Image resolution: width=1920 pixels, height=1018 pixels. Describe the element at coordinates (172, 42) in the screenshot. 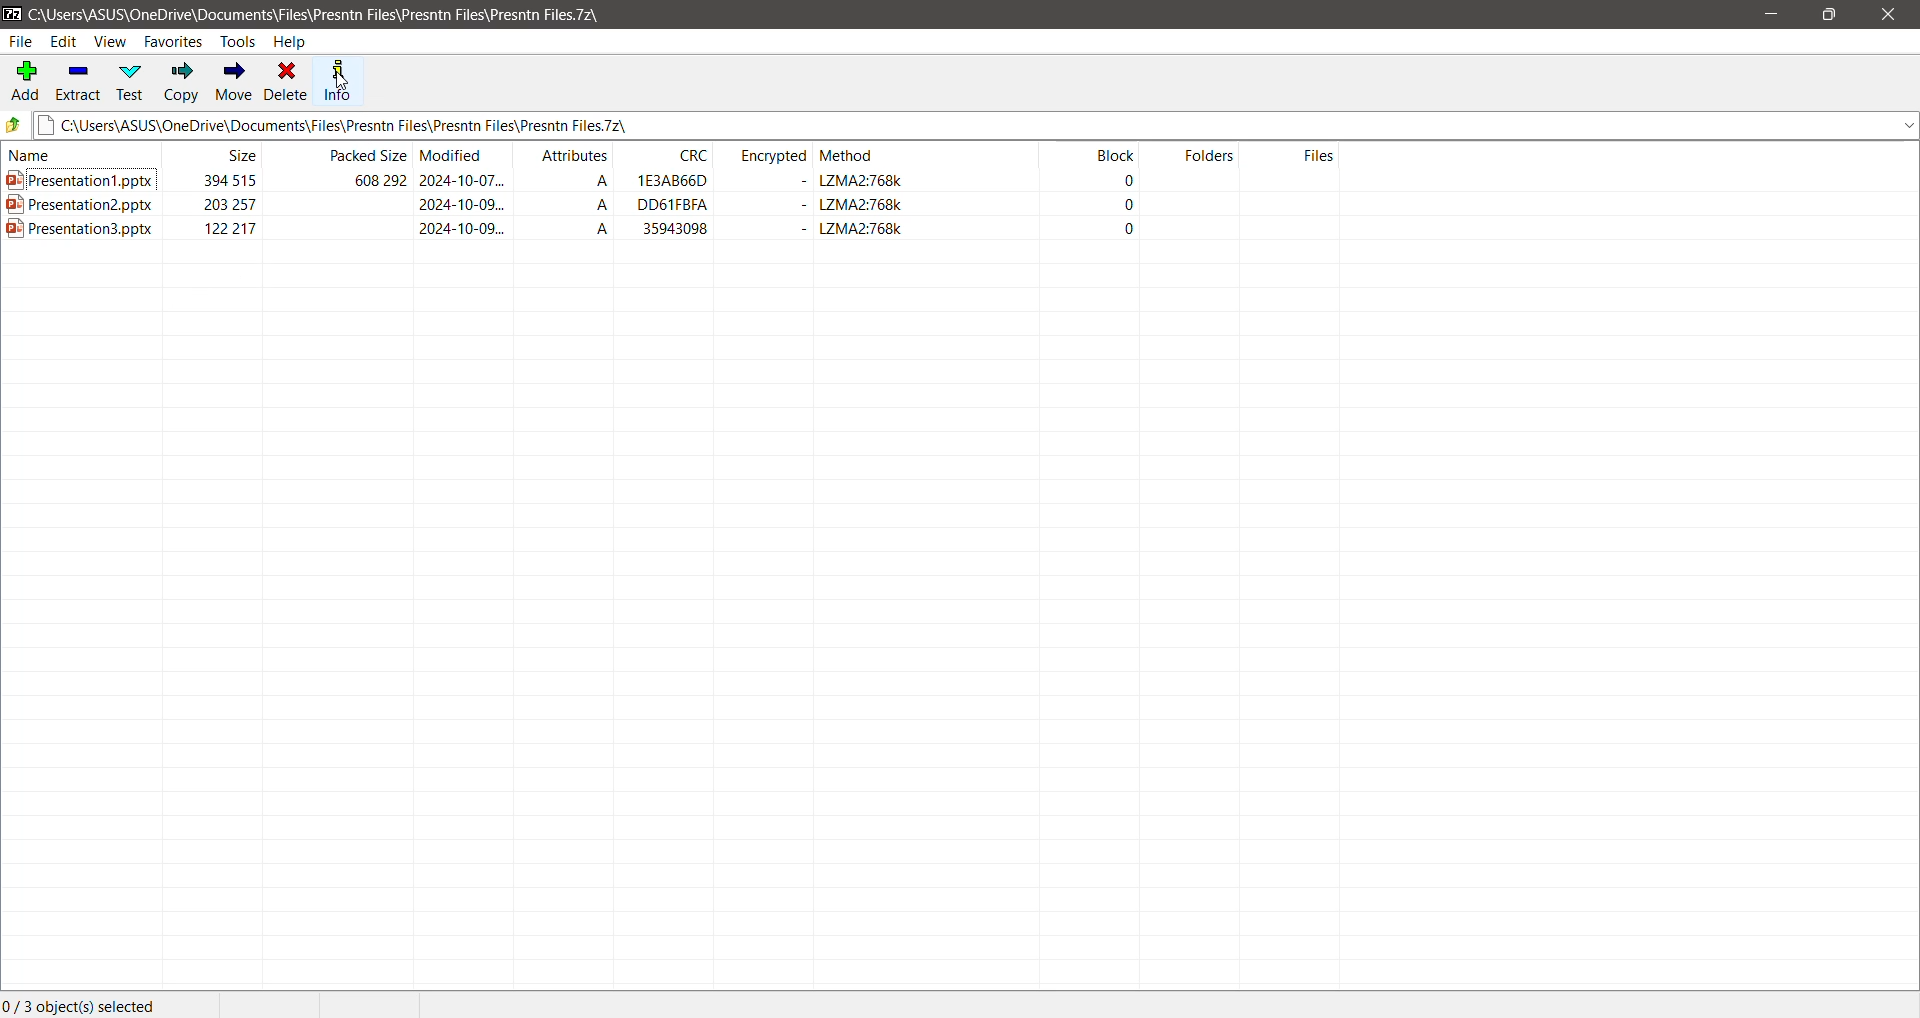

I see `Favorites` at that location.